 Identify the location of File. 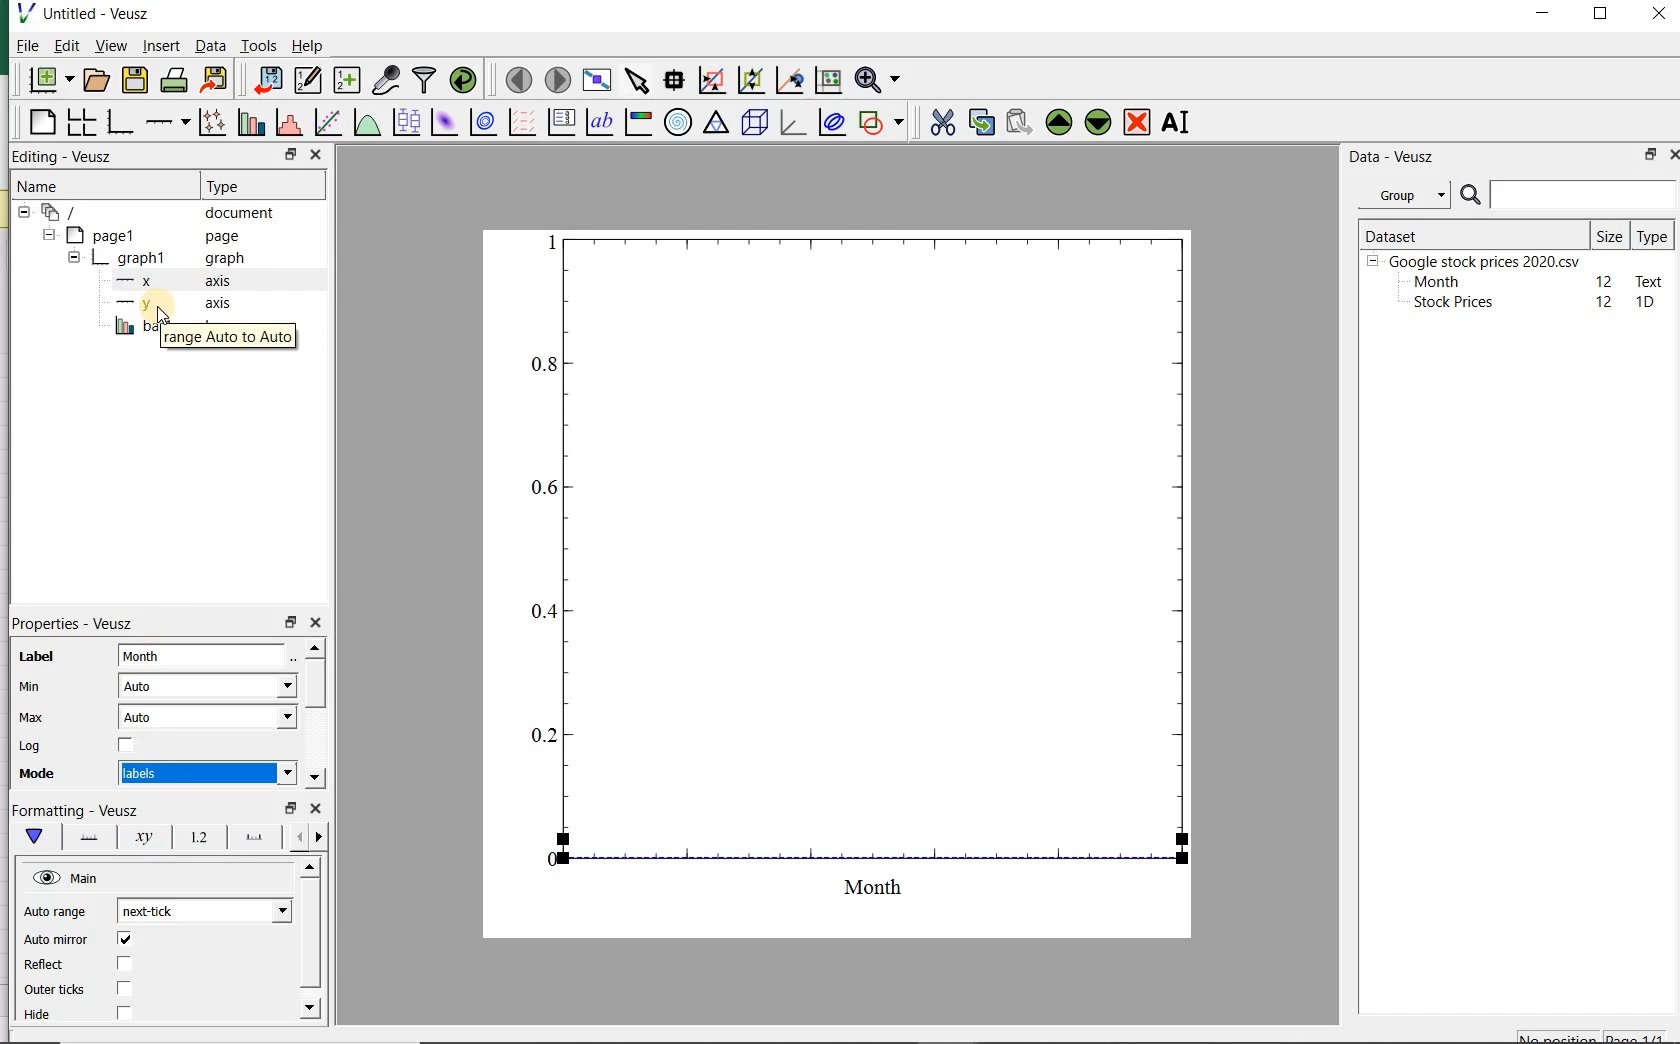
(22, 48).